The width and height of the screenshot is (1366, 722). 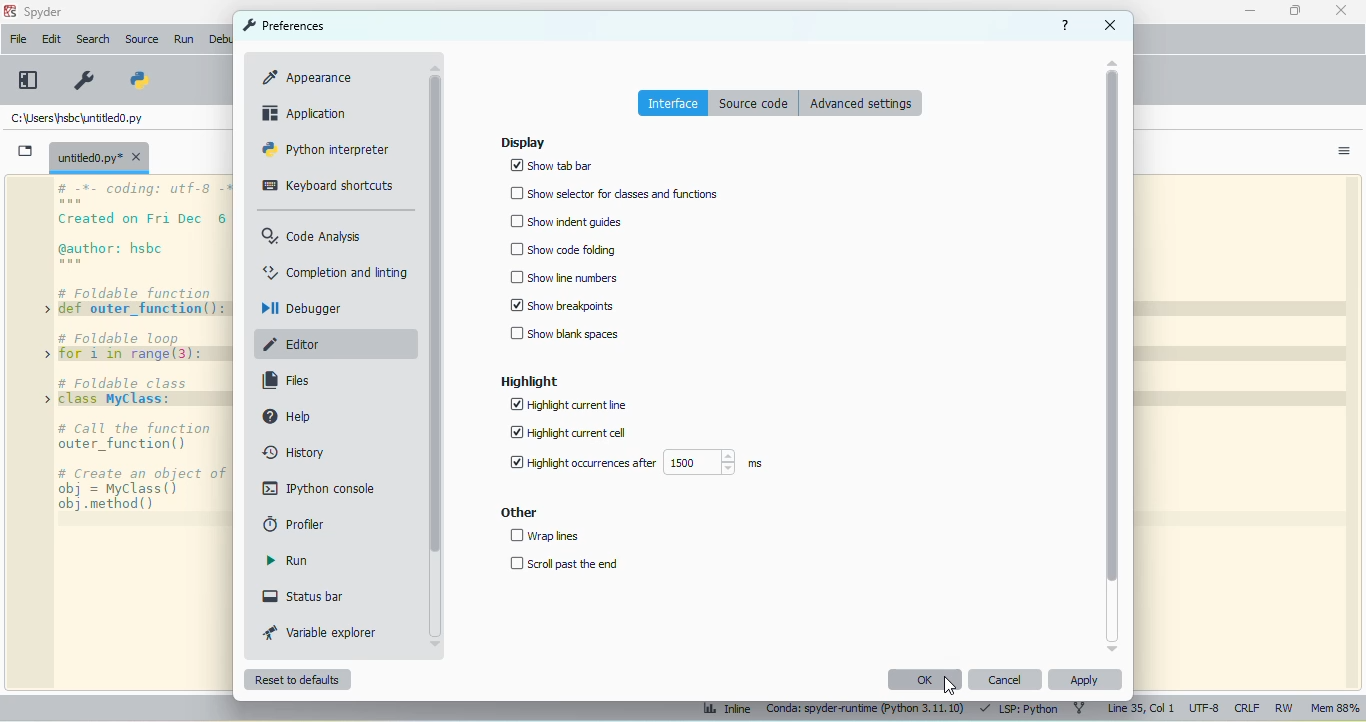 I want to click on appearance, so click(x=309, y=76).